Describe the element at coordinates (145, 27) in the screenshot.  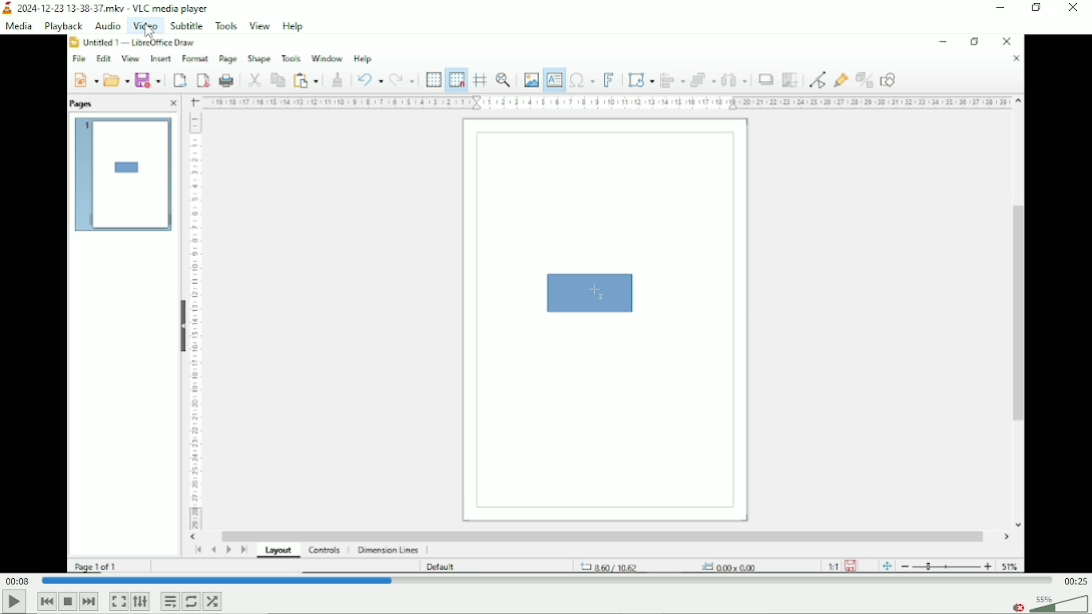
I see `Video` at that location.